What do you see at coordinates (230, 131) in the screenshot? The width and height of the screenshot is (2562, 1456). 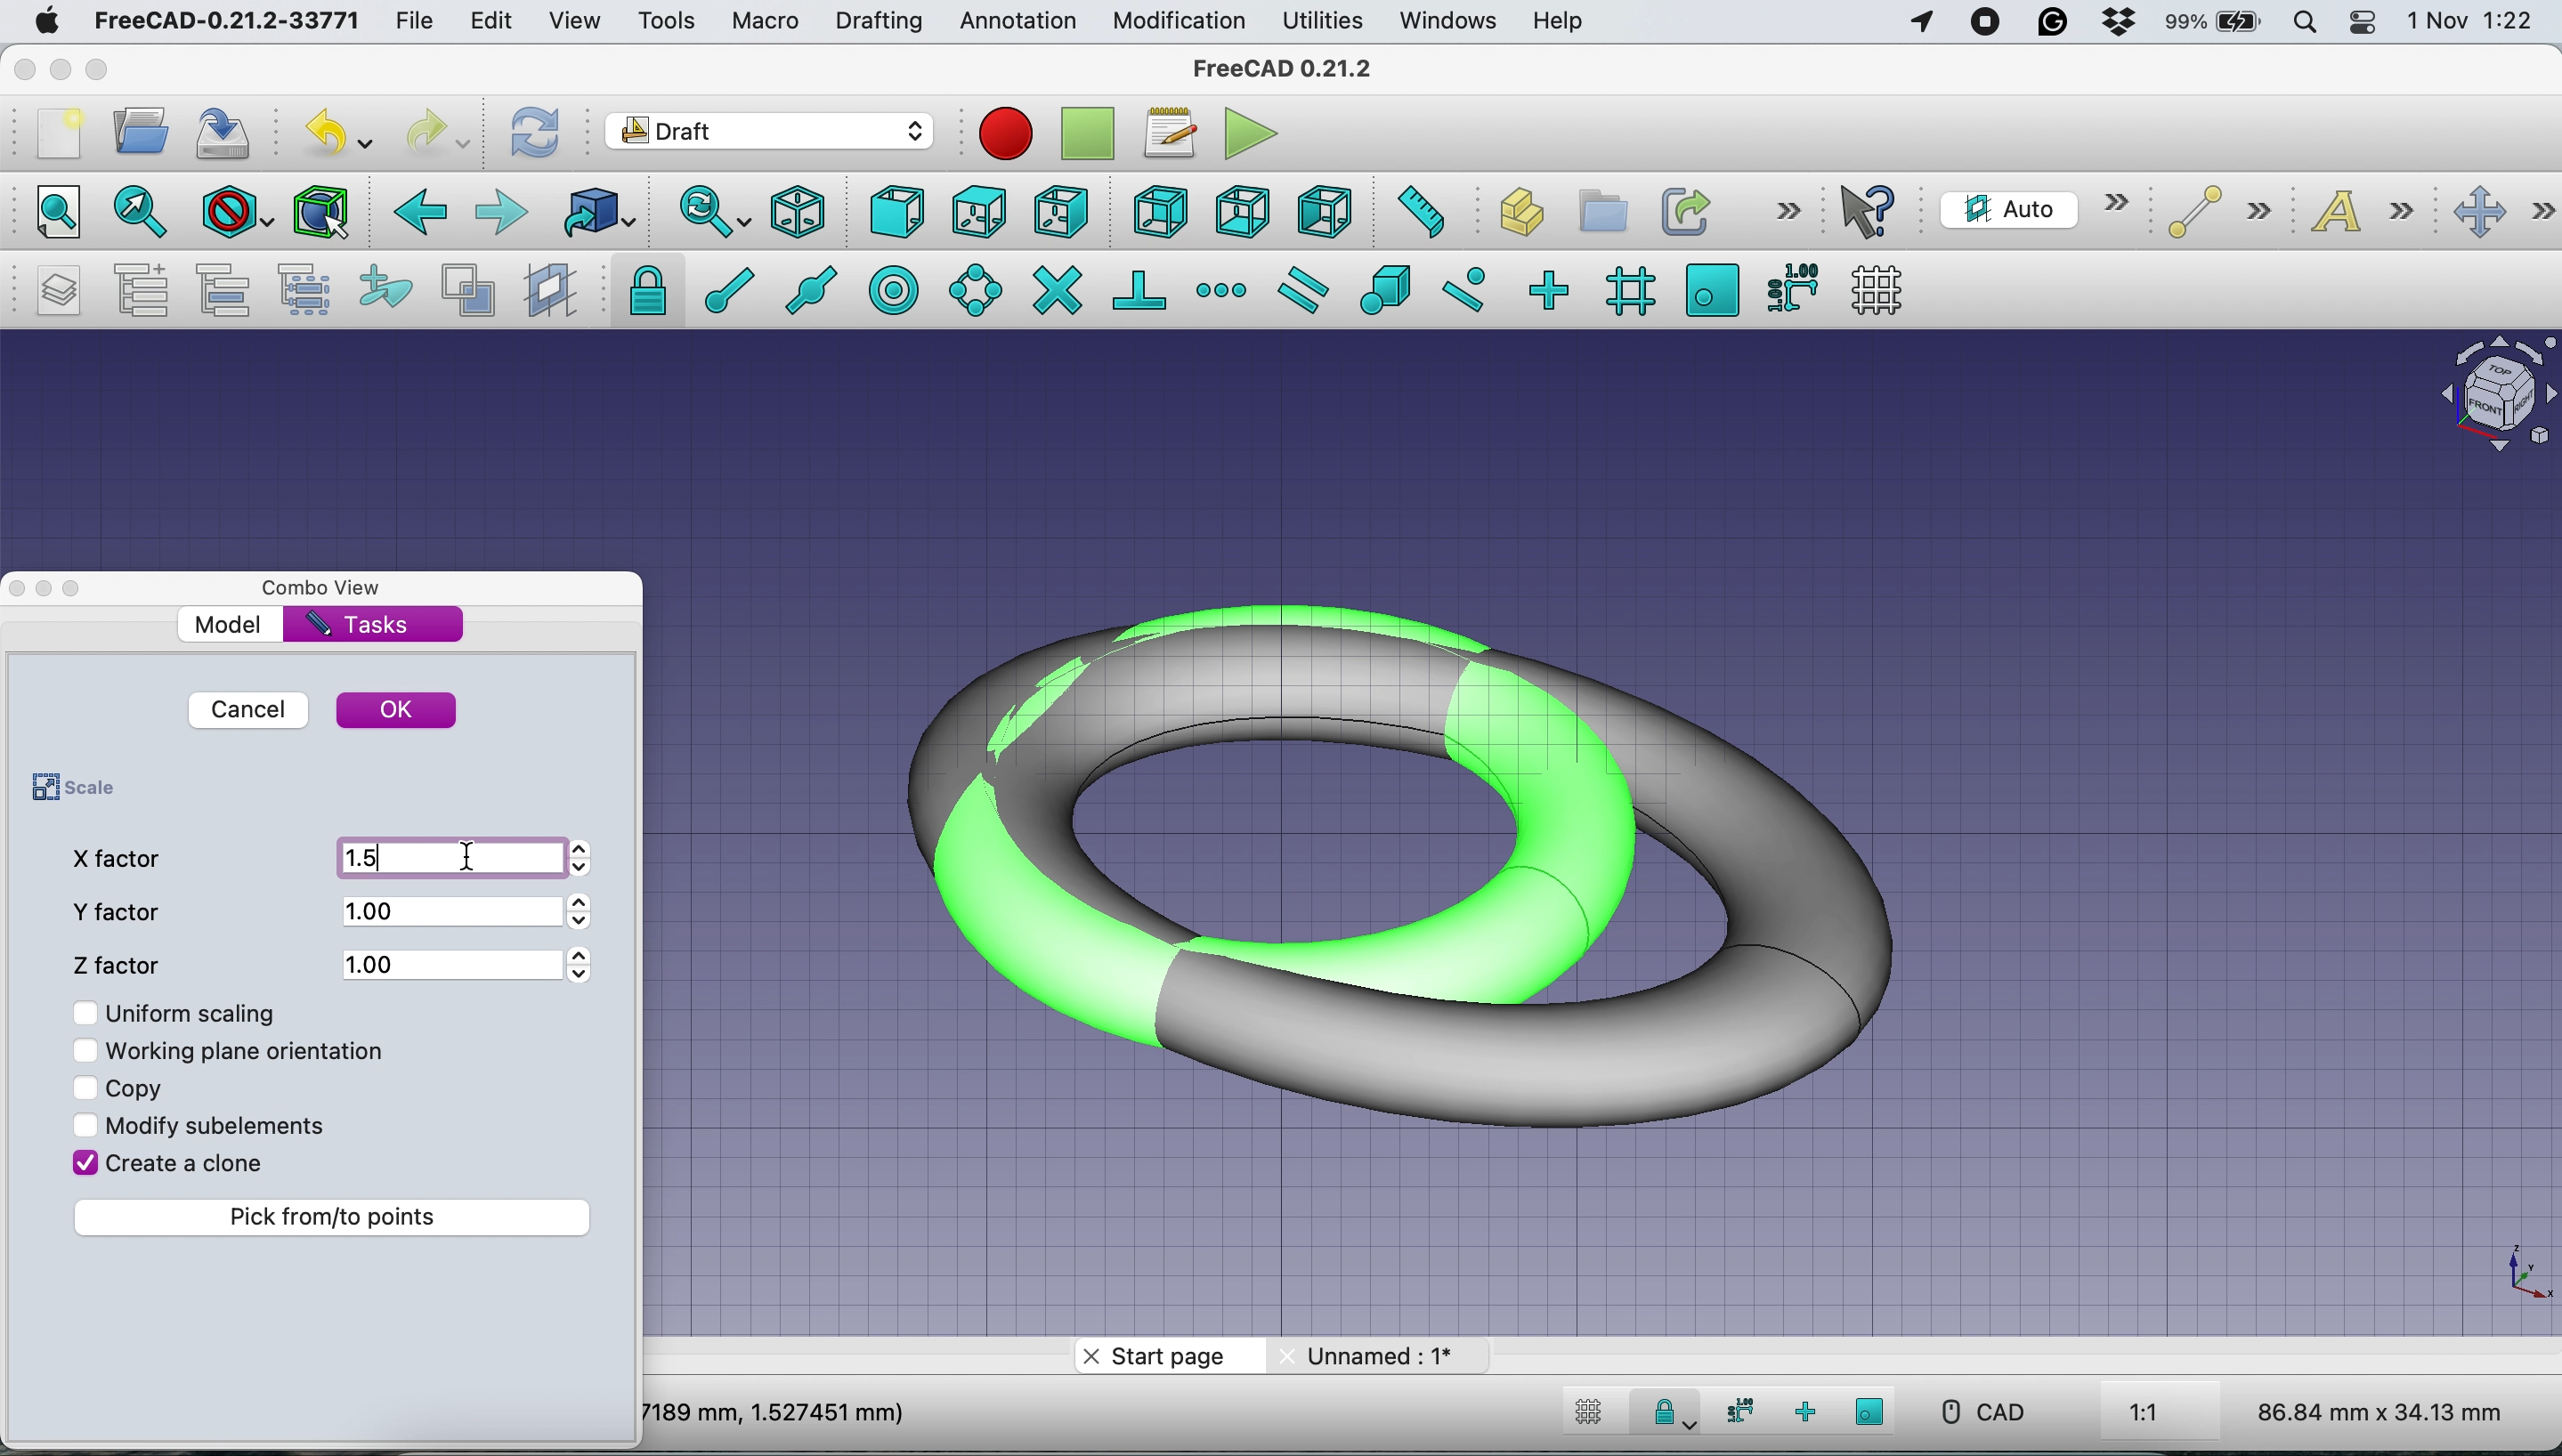 I see `save` at bounding box center [230, 131].